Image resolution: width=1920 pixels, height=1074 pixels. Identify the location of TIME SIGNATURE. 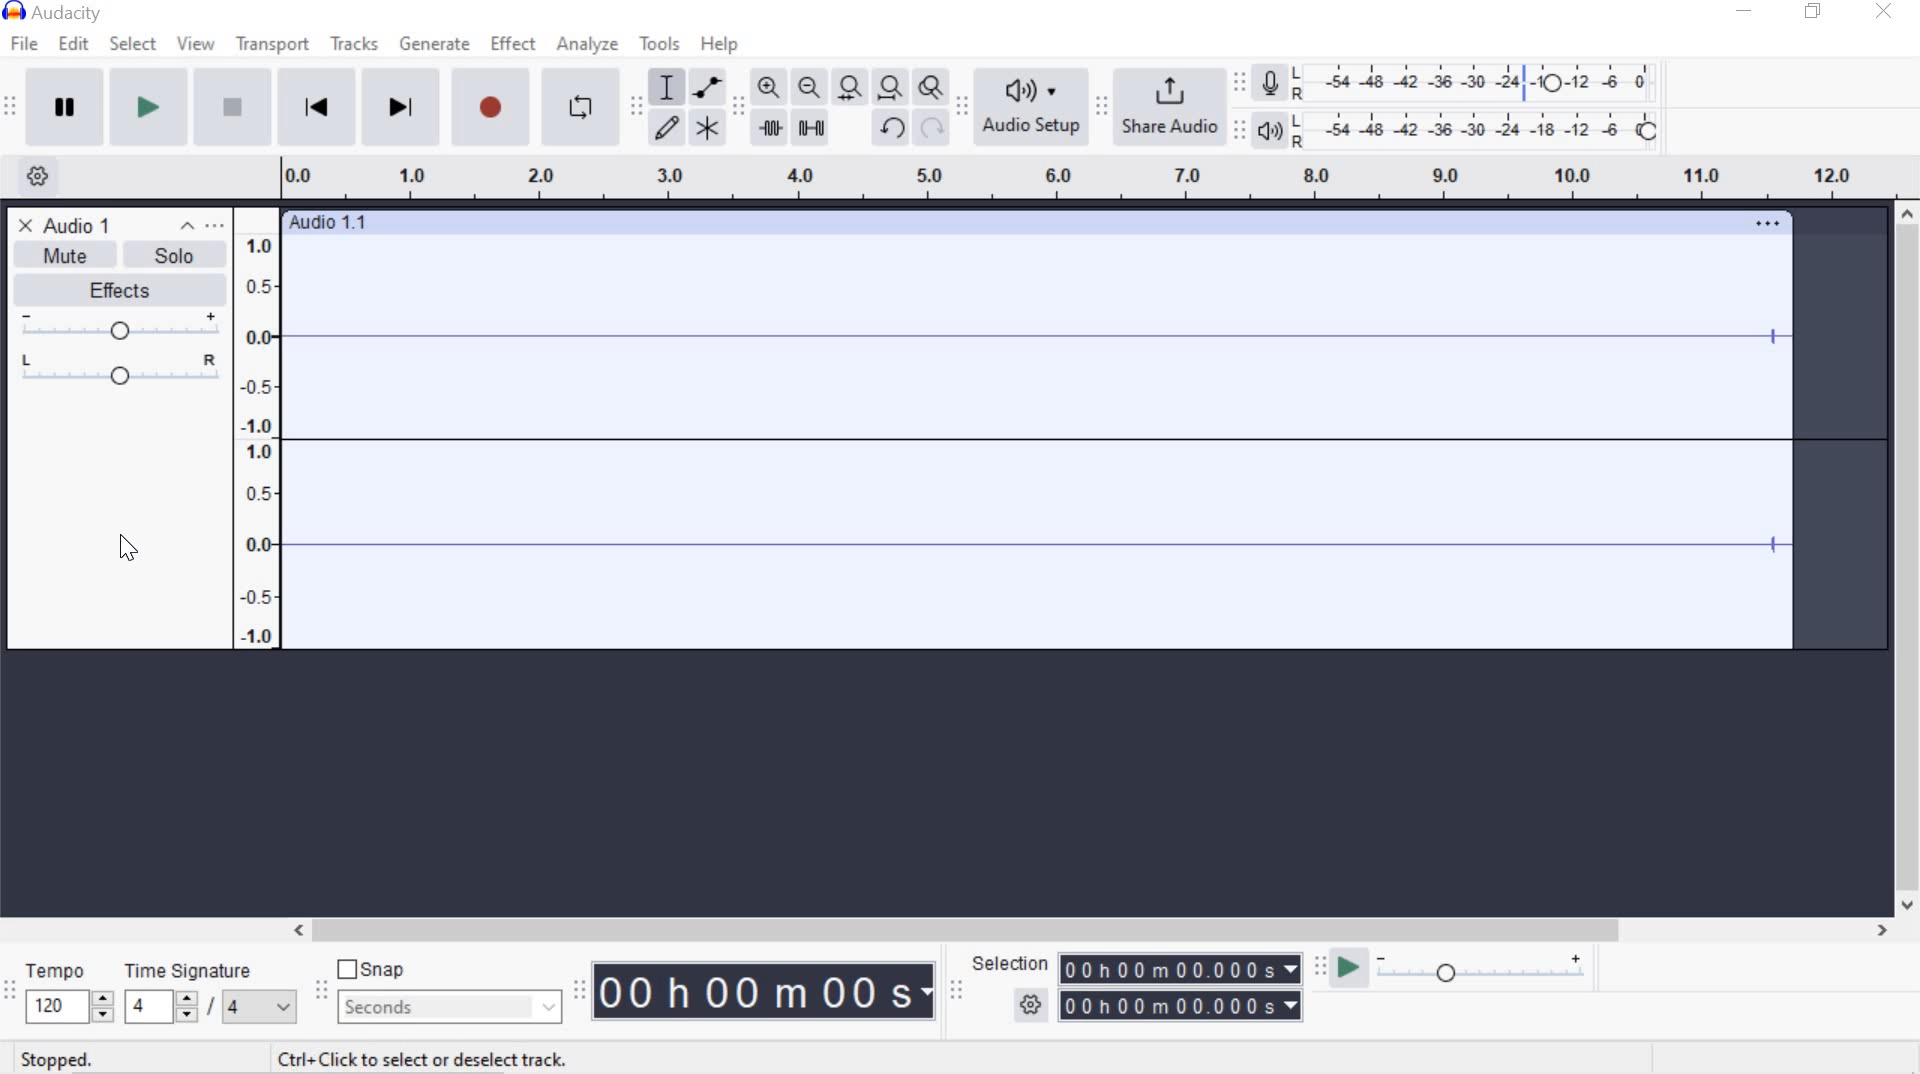
(209, 993).